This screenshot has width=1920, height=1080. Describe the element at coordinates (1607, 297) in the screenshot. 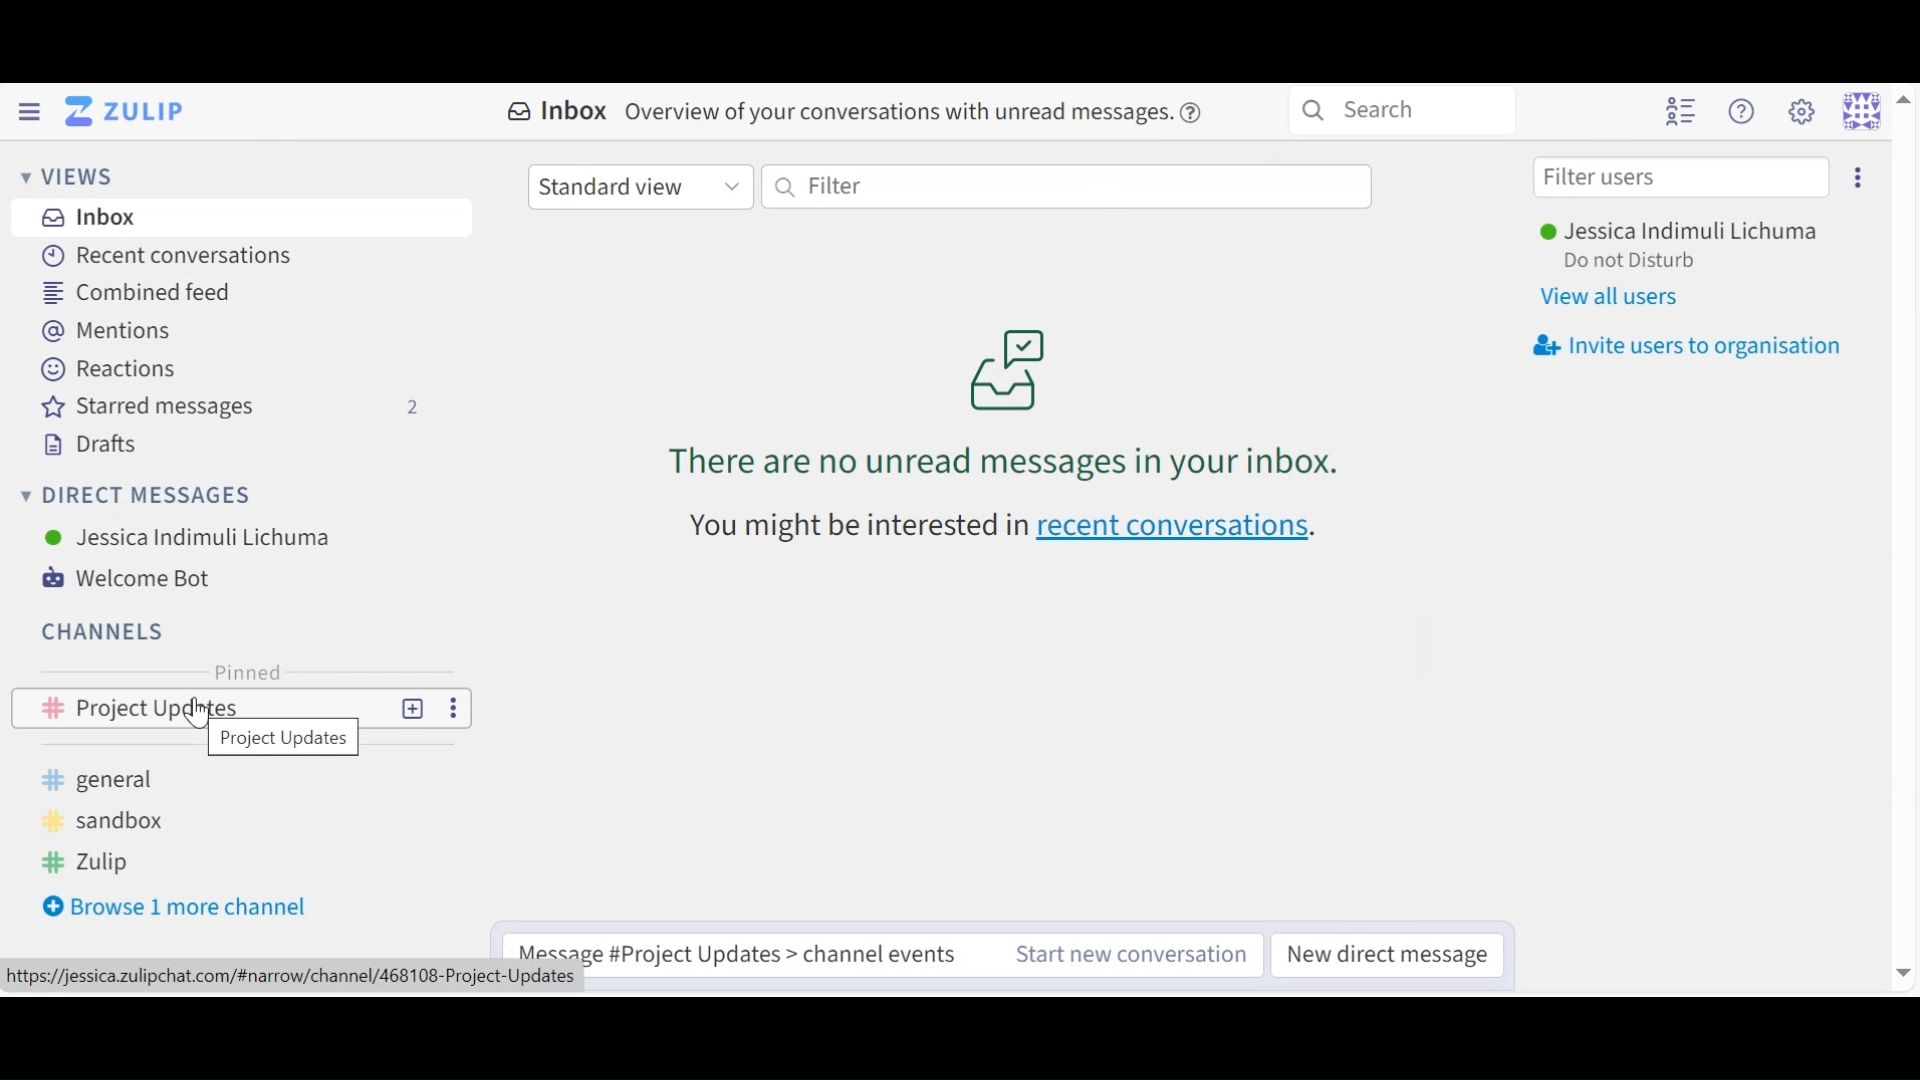

I see `View all users` at that location.